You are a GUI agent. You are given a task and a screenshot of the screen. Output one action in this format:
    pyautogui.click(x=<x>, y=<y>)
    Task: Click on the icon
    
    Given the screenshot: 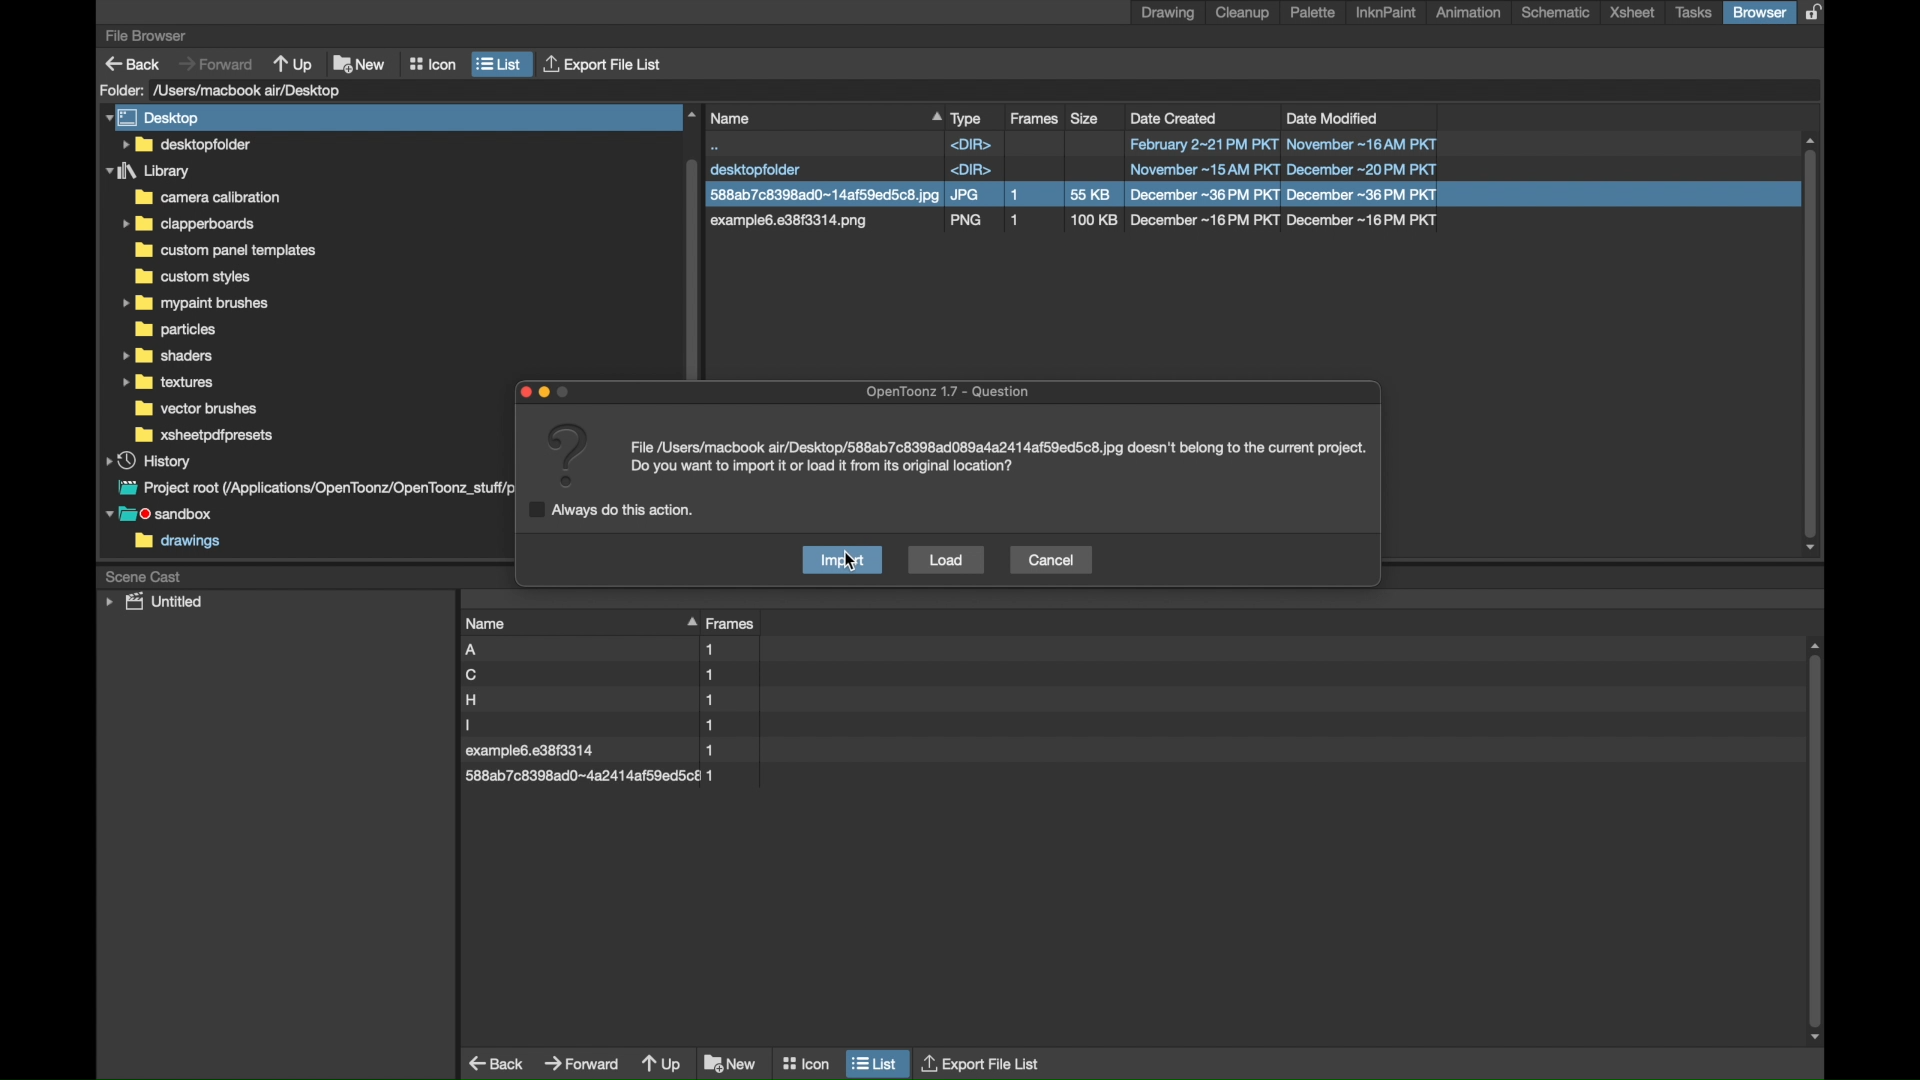 What is the action you would take?
    pyautogui.click(x=805, y=1059)
    